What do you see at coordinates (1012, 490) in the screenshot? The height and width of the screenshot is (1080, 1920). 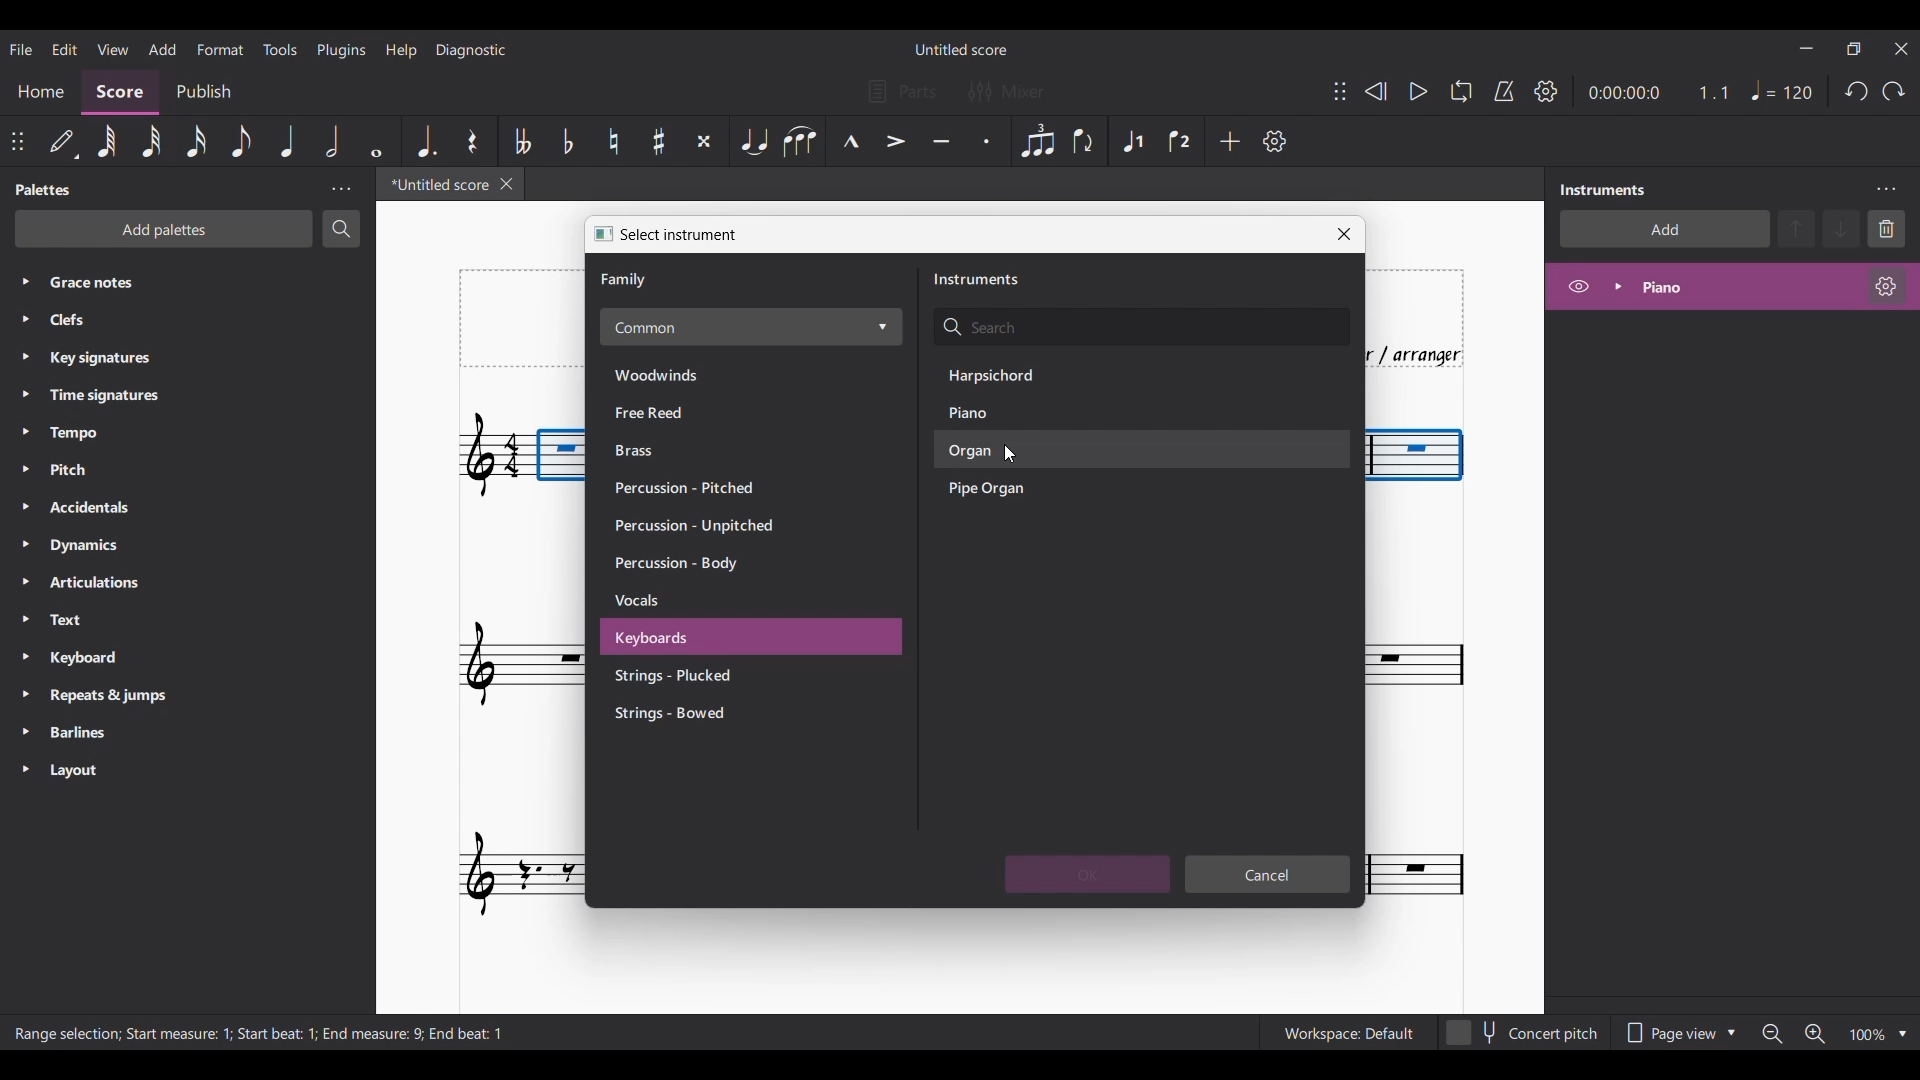 I see `Pipe Organ` at bounding box center [1012, 490].